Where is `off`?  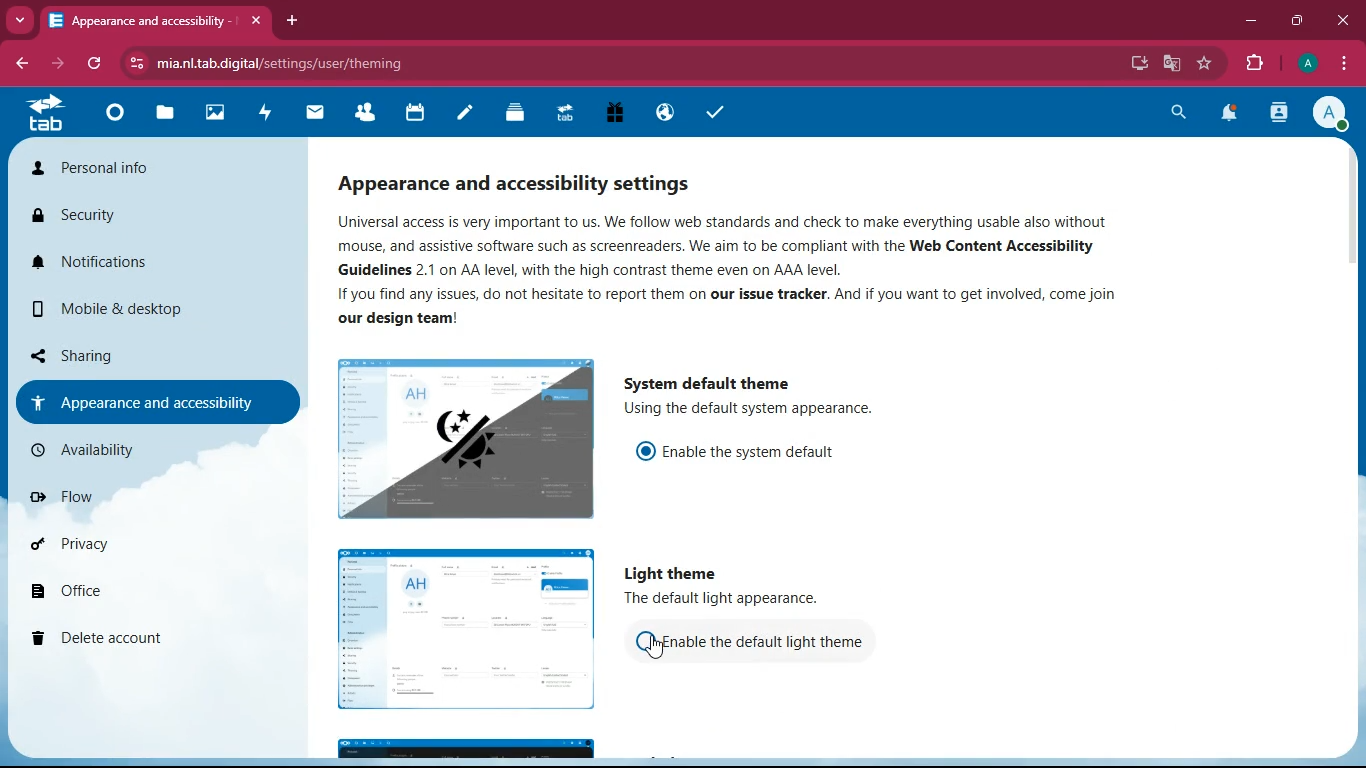 off is located at coordinates (647, 643).